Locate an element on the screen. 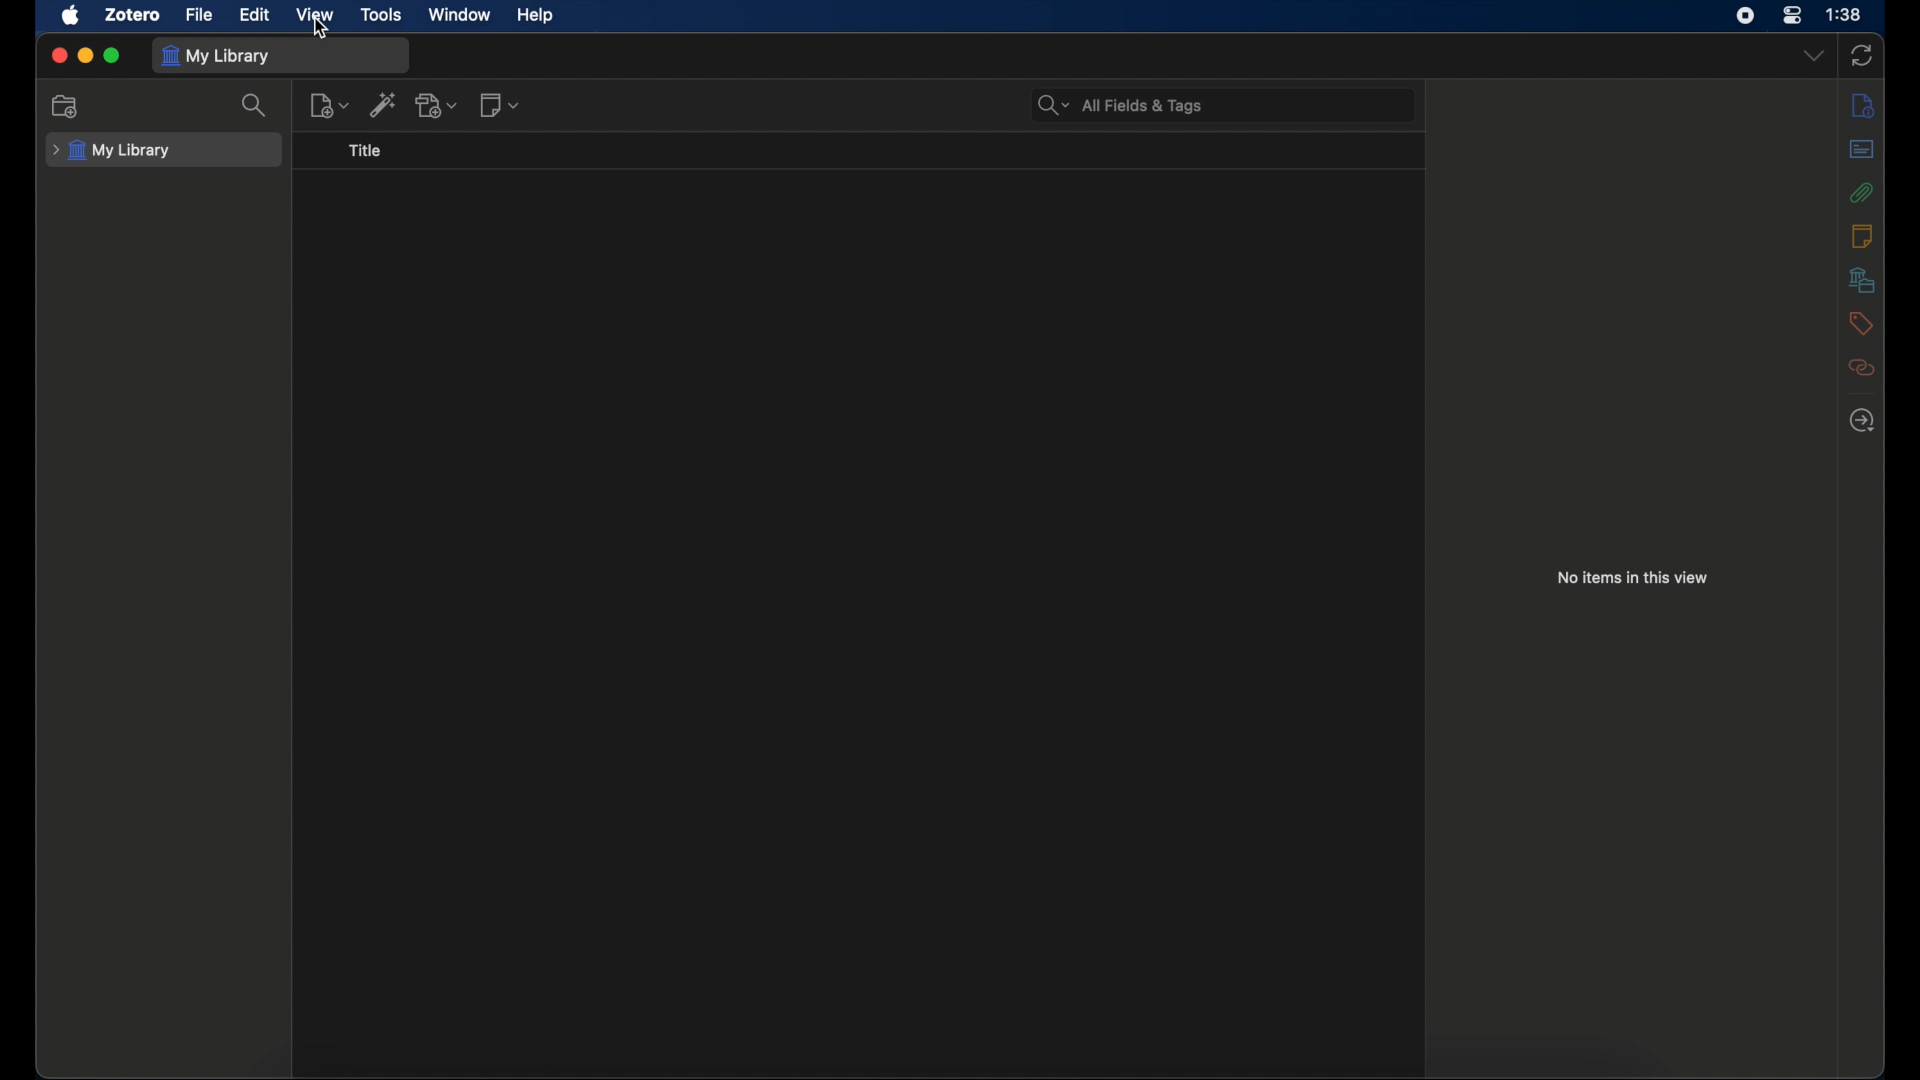 Image resolution: width=1920 pixels, height=1080 pixels. All Fields & Tags is located at coordinates (1124, 104).